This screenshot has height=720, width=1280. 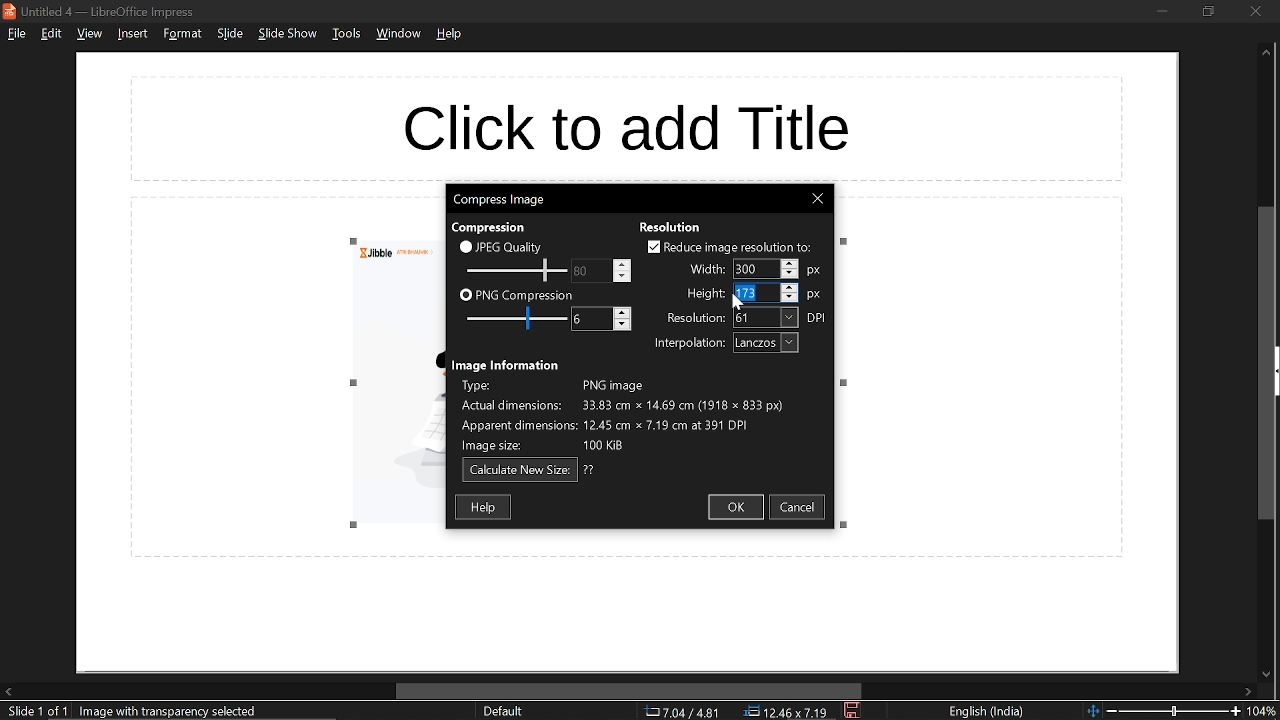 What do you see at coordinates (818, 269) in the screenshot?
I see `px` at bounding box center [818, 269].